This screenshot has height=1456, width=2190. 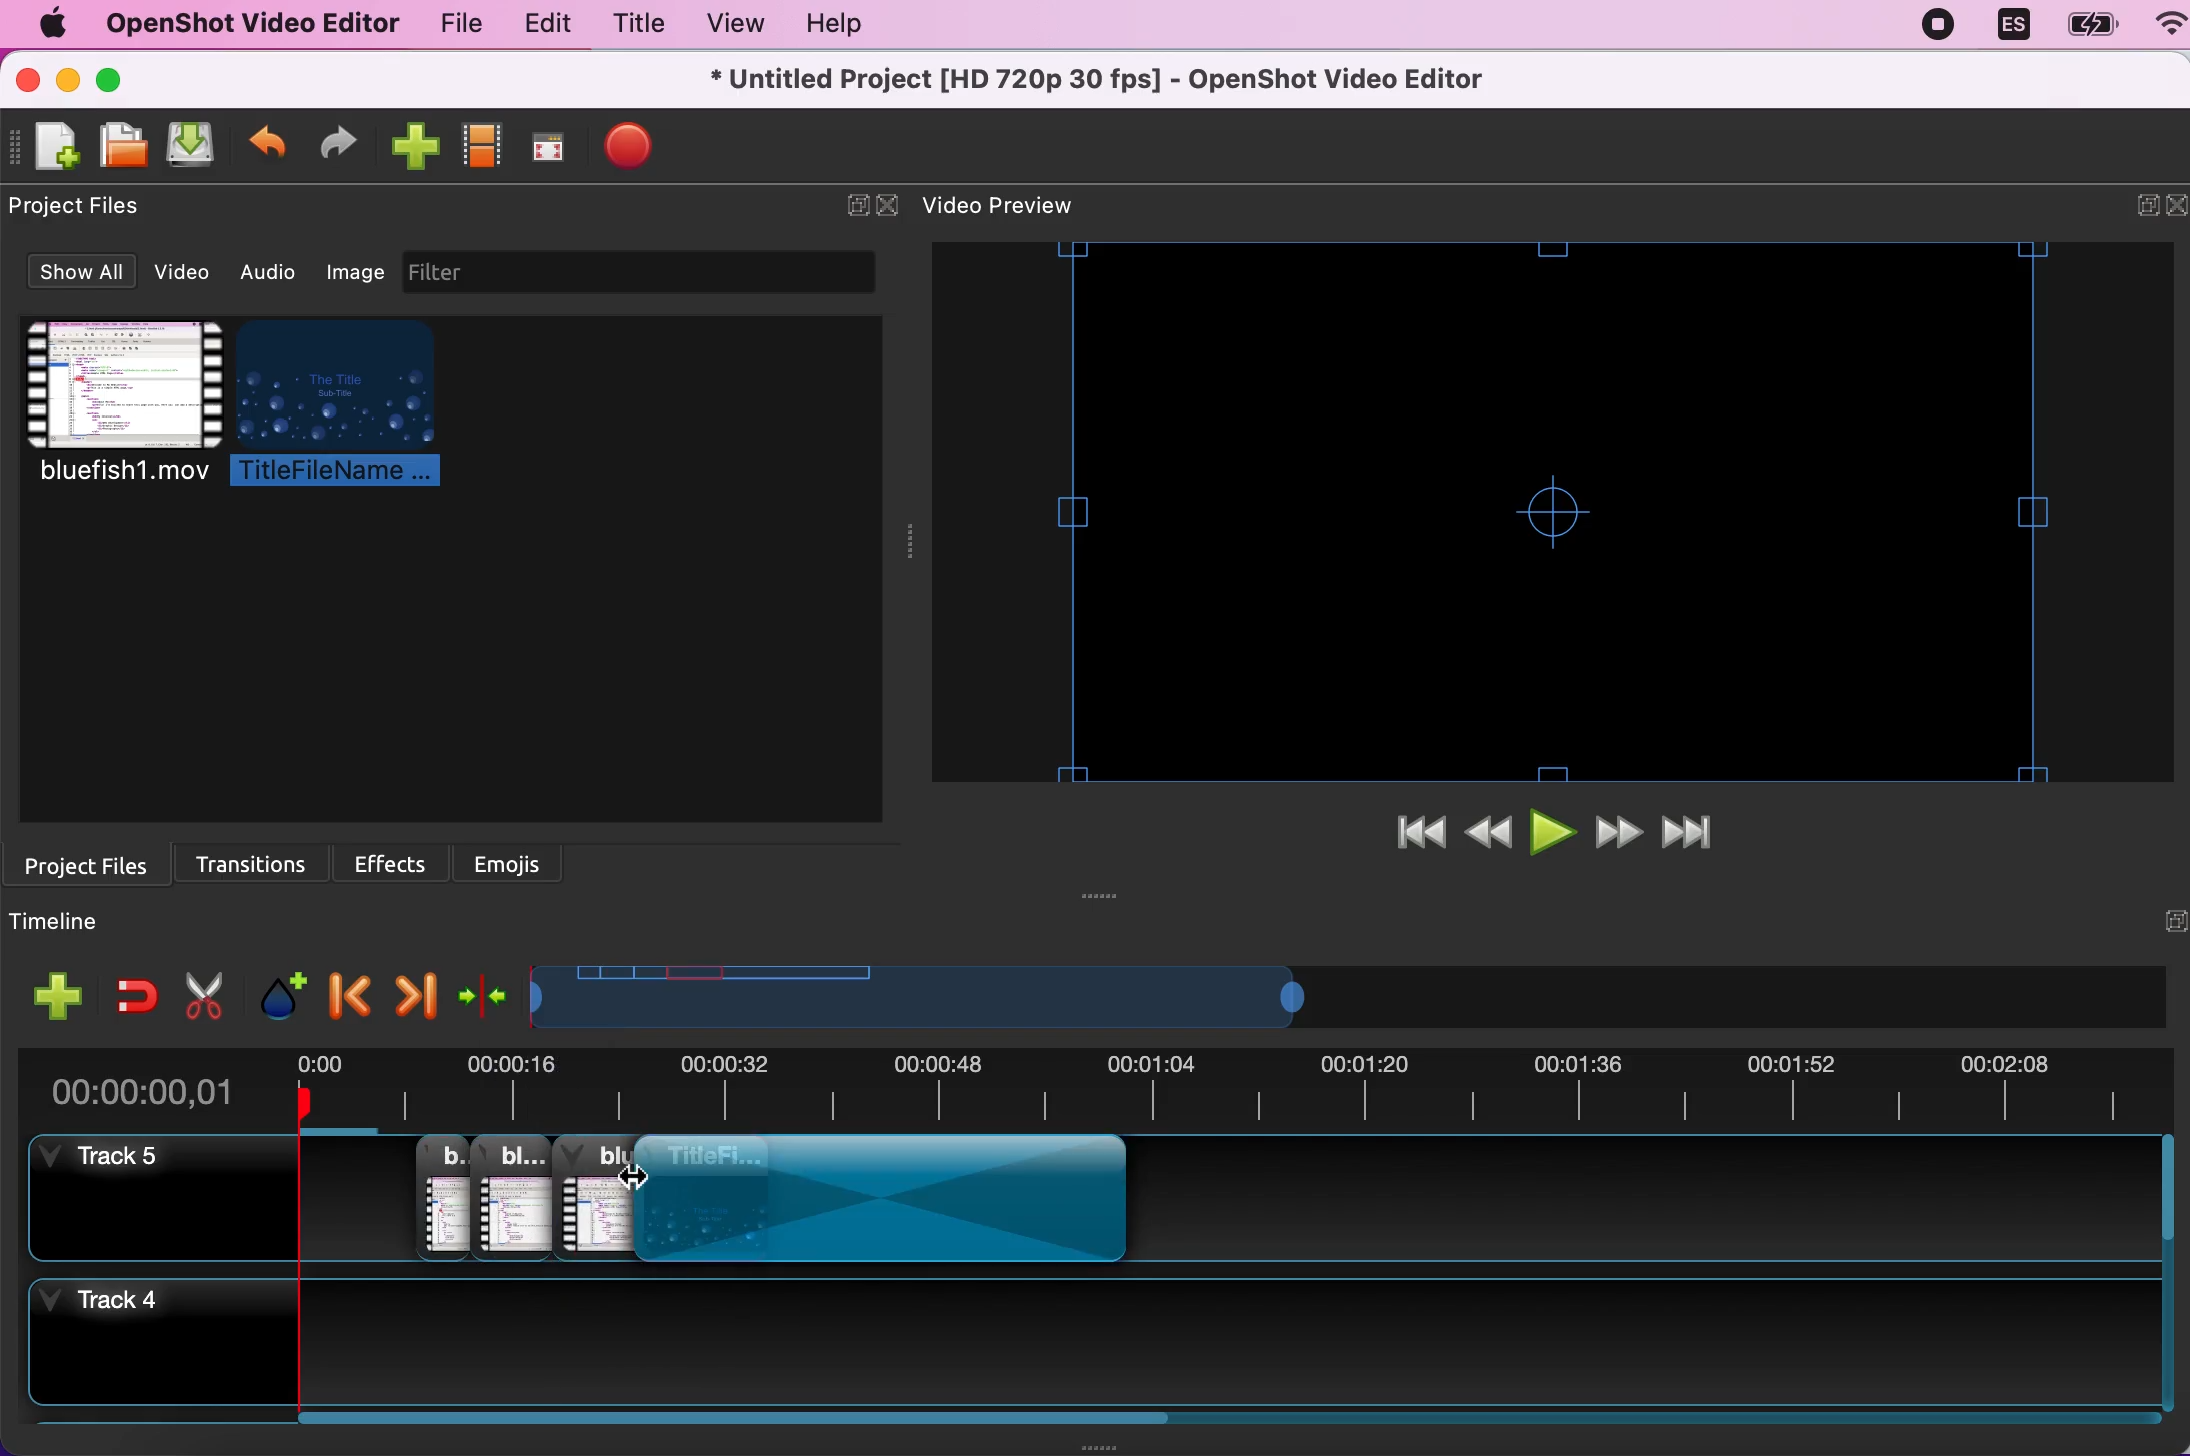 What do you see at coordinates (242, 23) in the screenshot?
I see `openshot video editor` at bounding box center [242, 23].